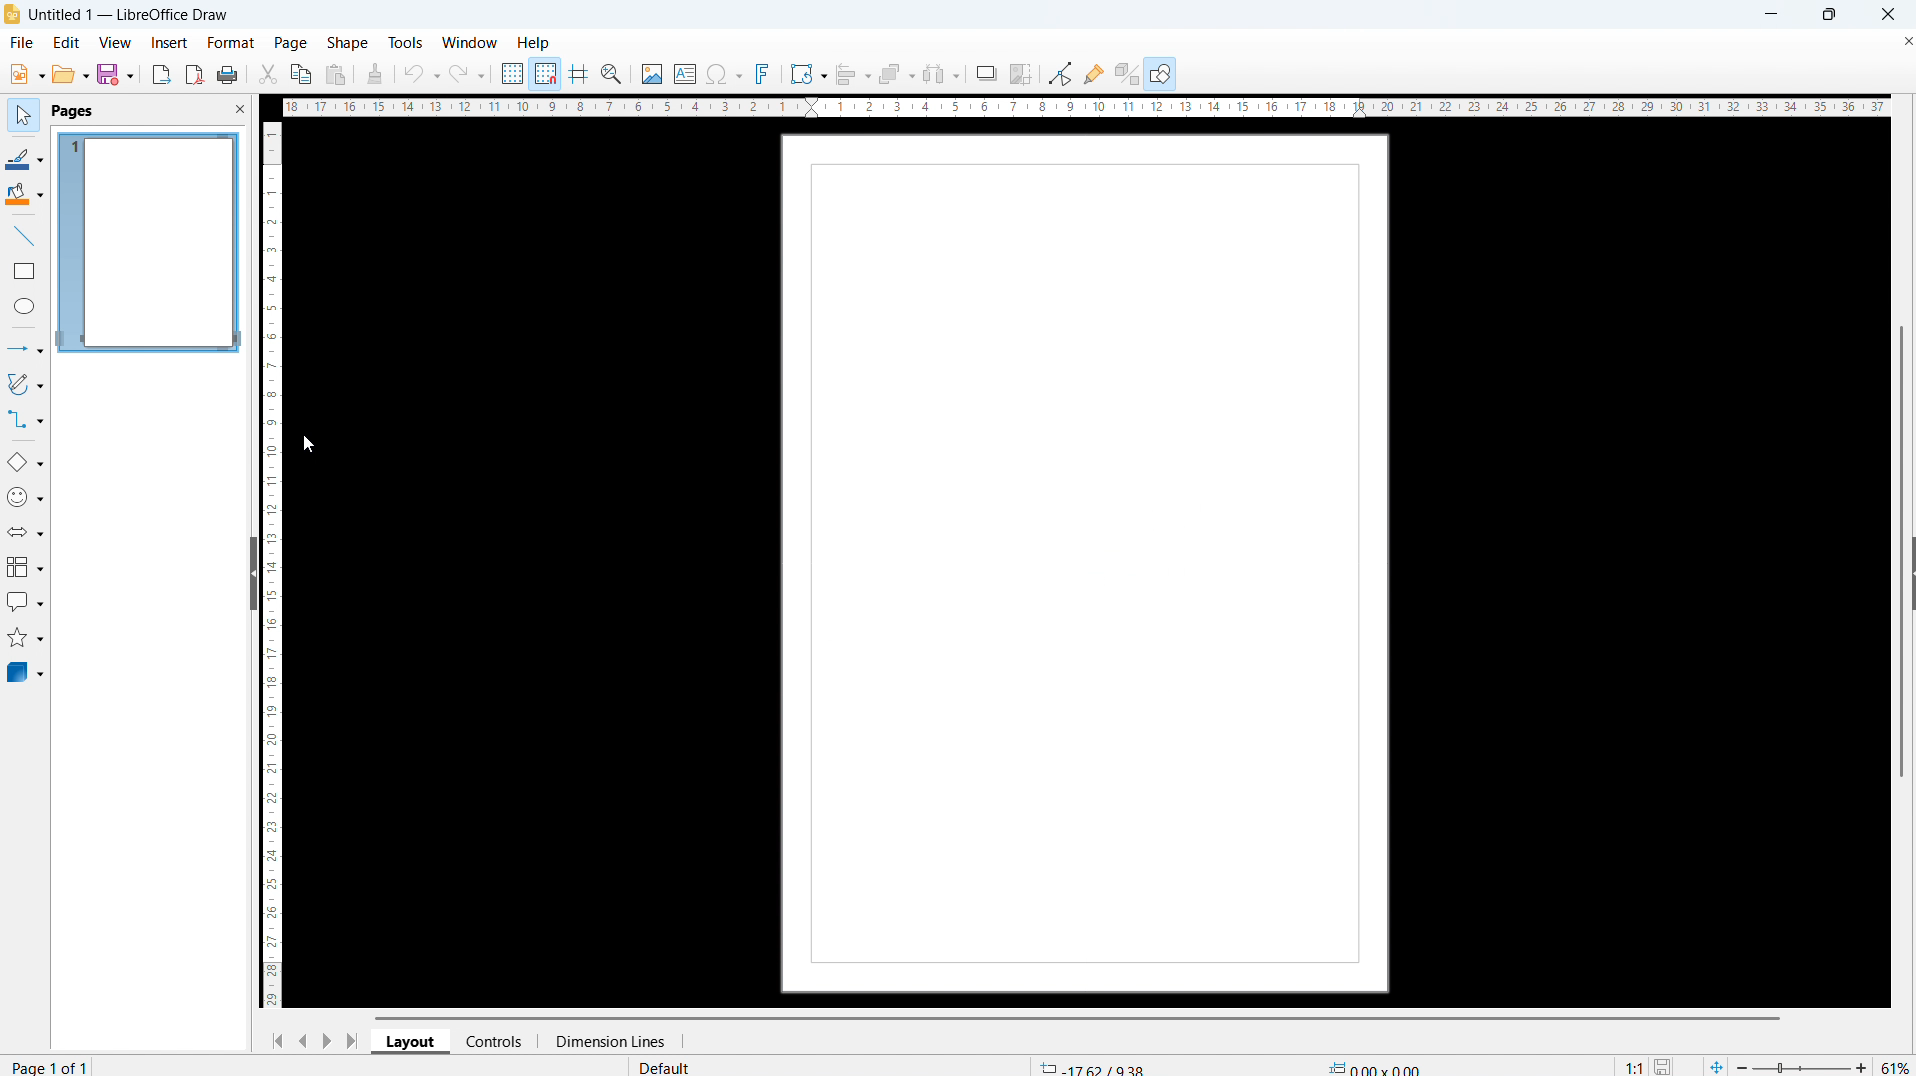  I want to click on flowchart, so click(26, 568).